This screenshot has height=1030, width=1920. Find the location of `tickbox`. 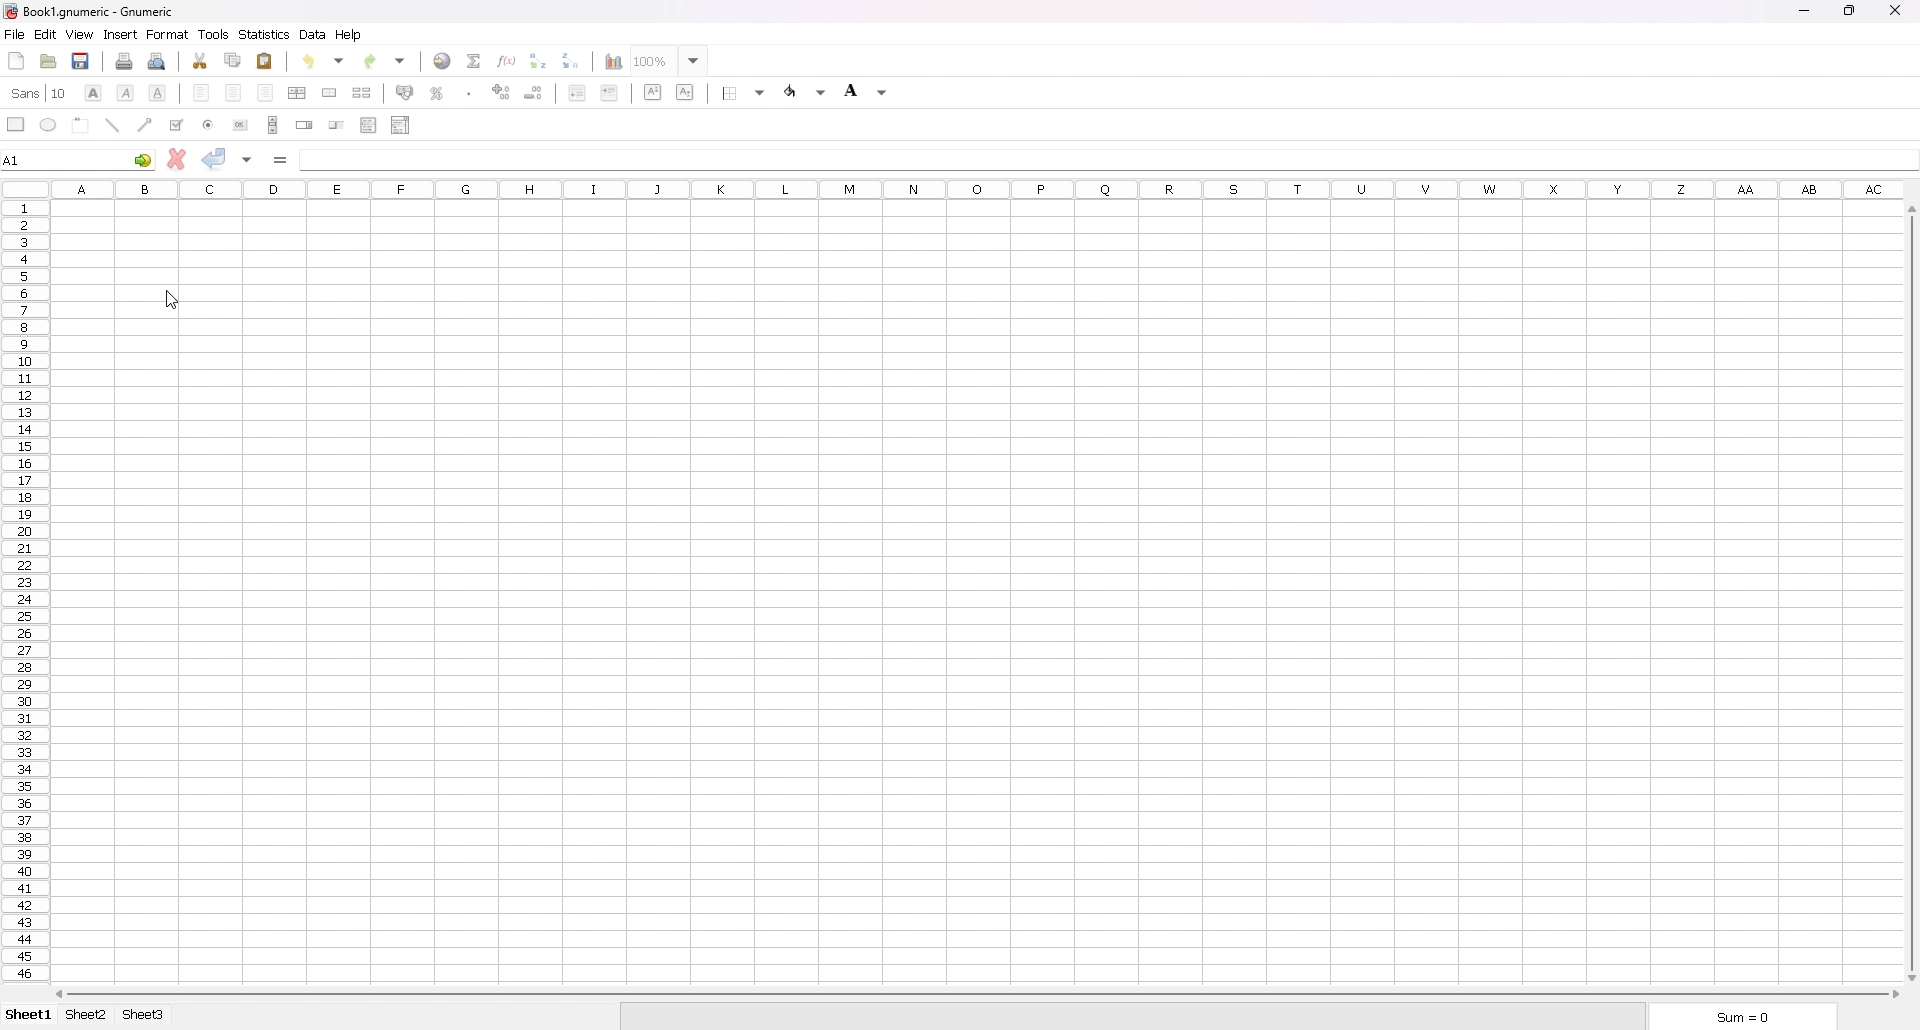

tickbox is located at coordinates (176, 124).